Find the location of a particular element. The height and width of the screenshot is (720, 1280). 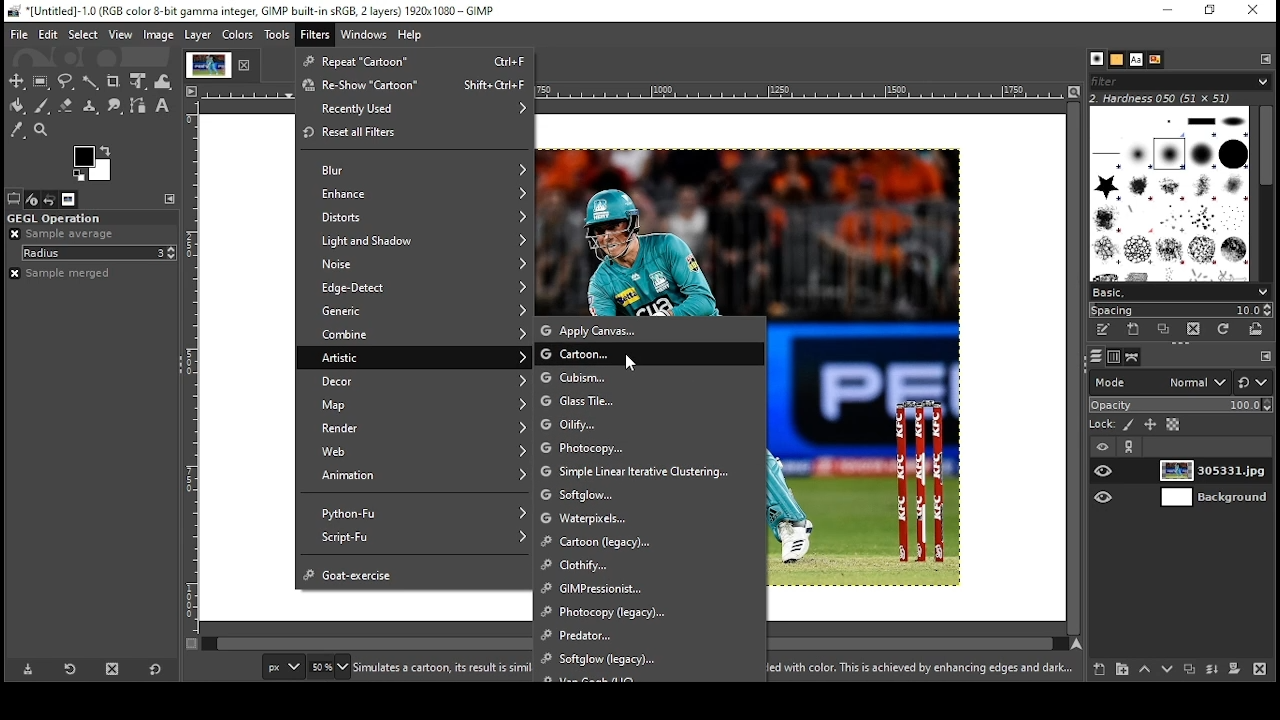

recently used is located at coordinates (416, 109).